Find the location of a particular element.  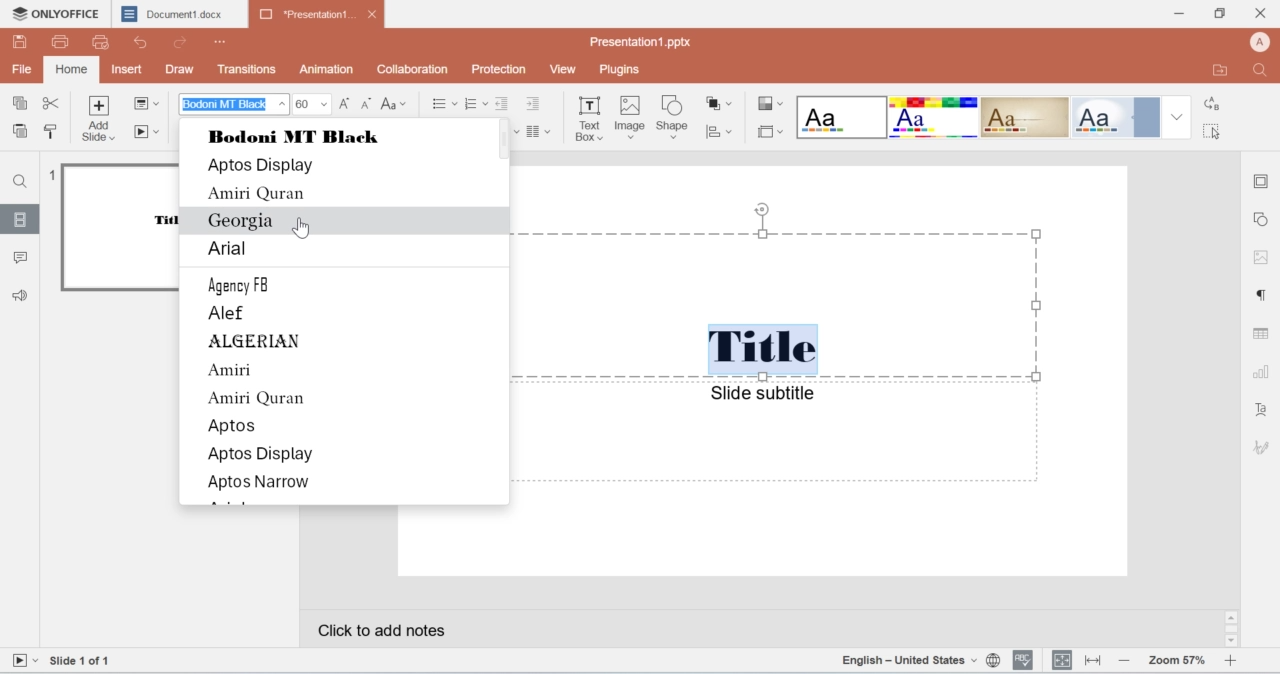

draw is located at coordinates (181, 68).